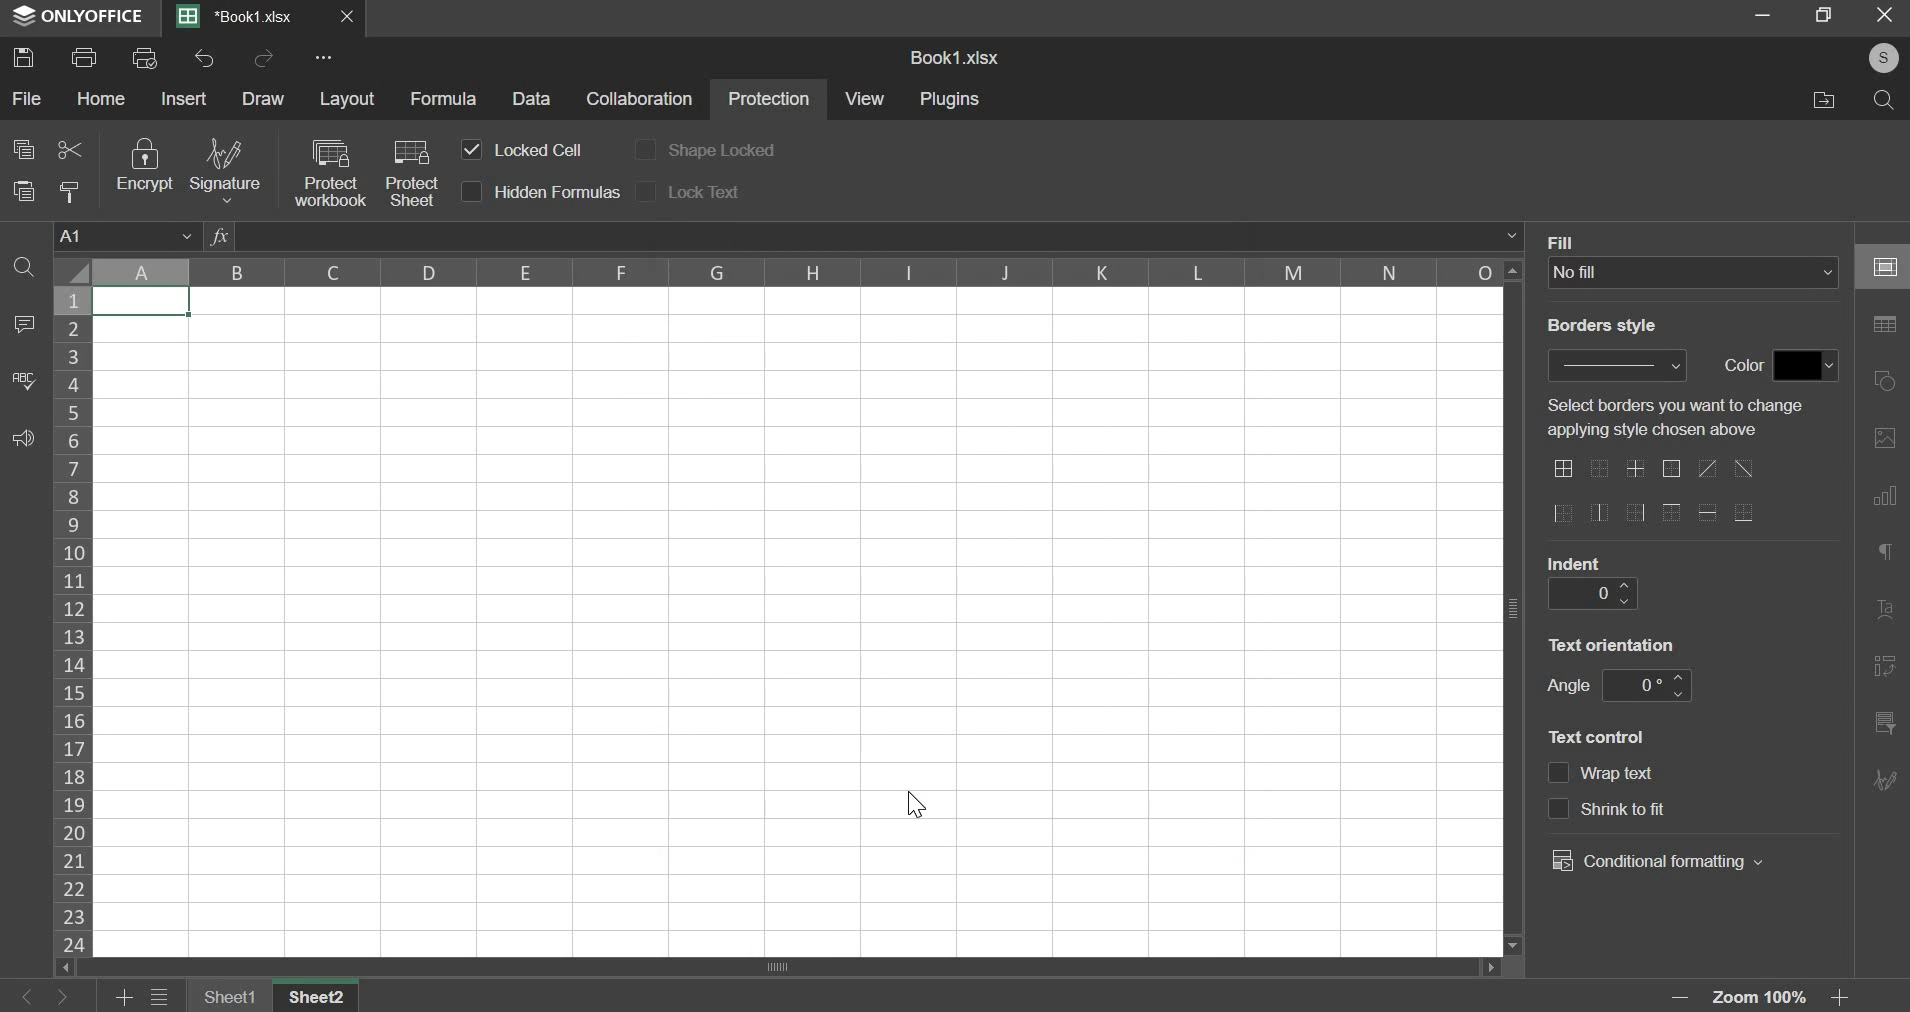 This screenshot has height=1012, width=1910. I want to click on Search, so click(1885, 101).